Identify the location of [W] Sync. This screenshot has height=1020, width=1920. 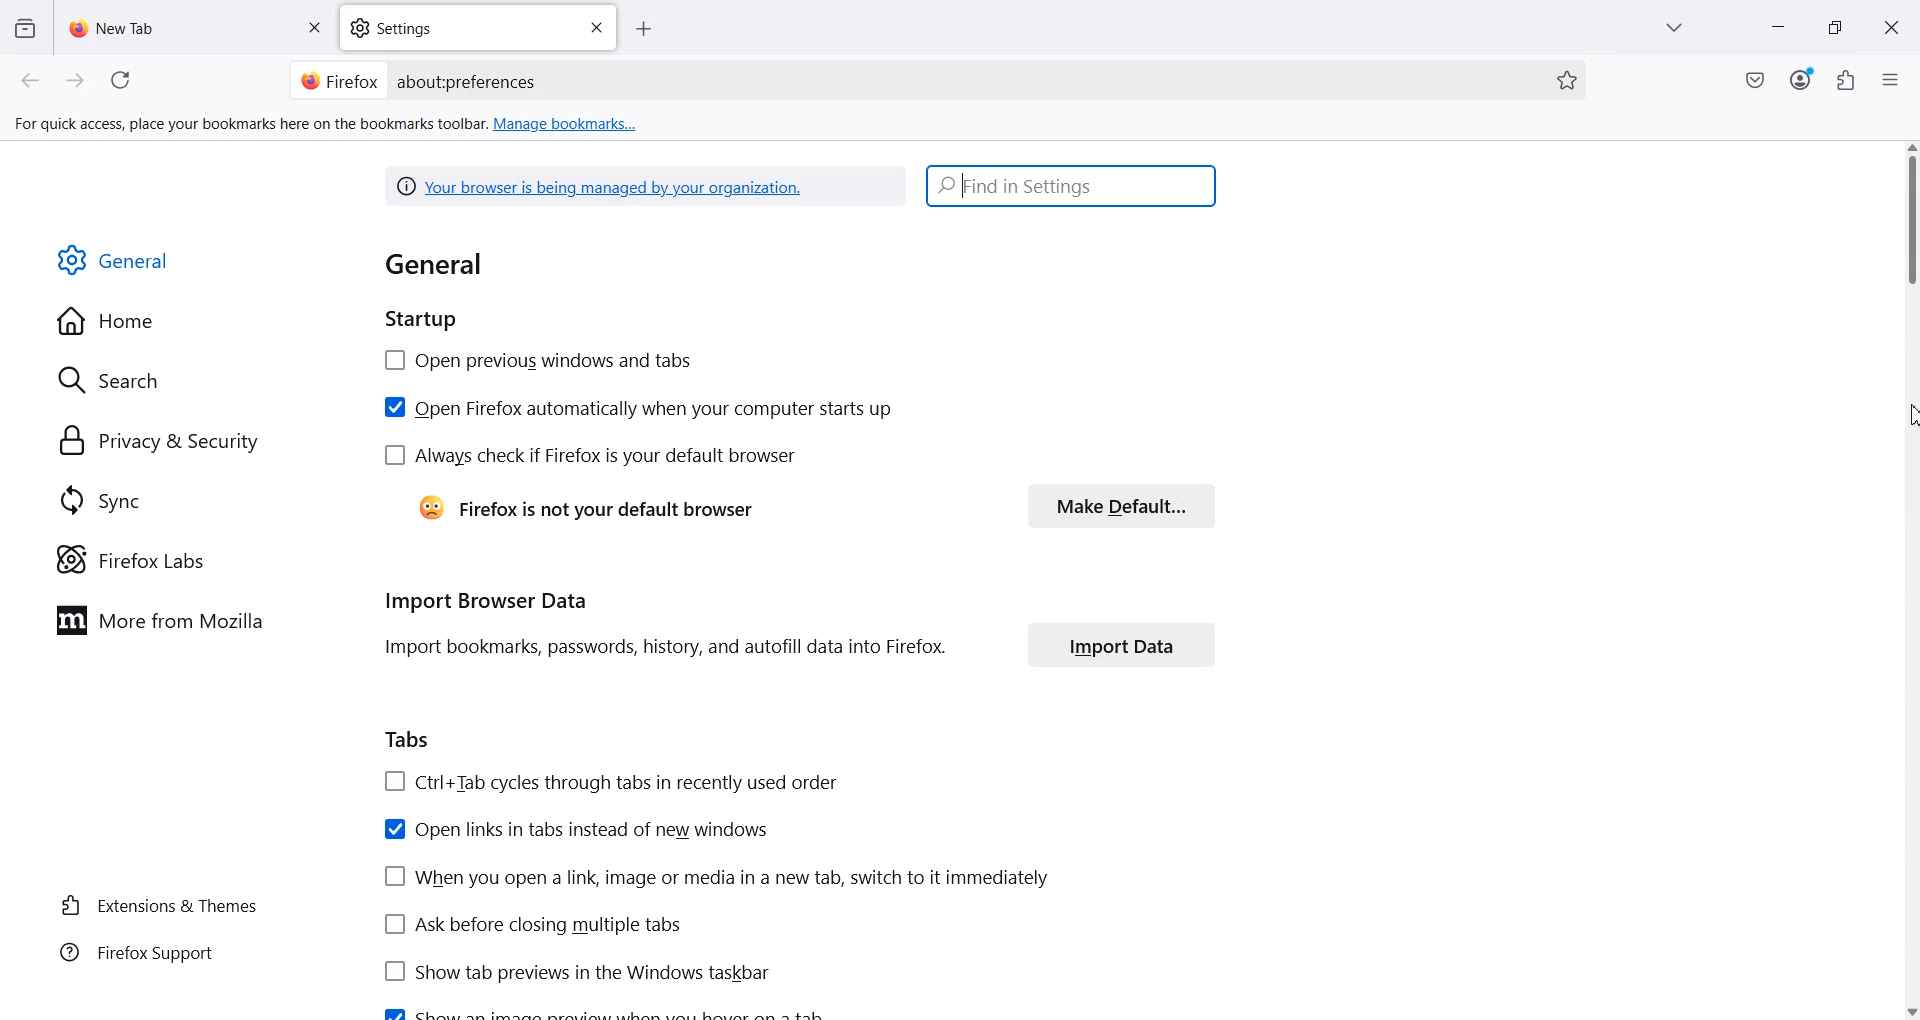
(97, 499).